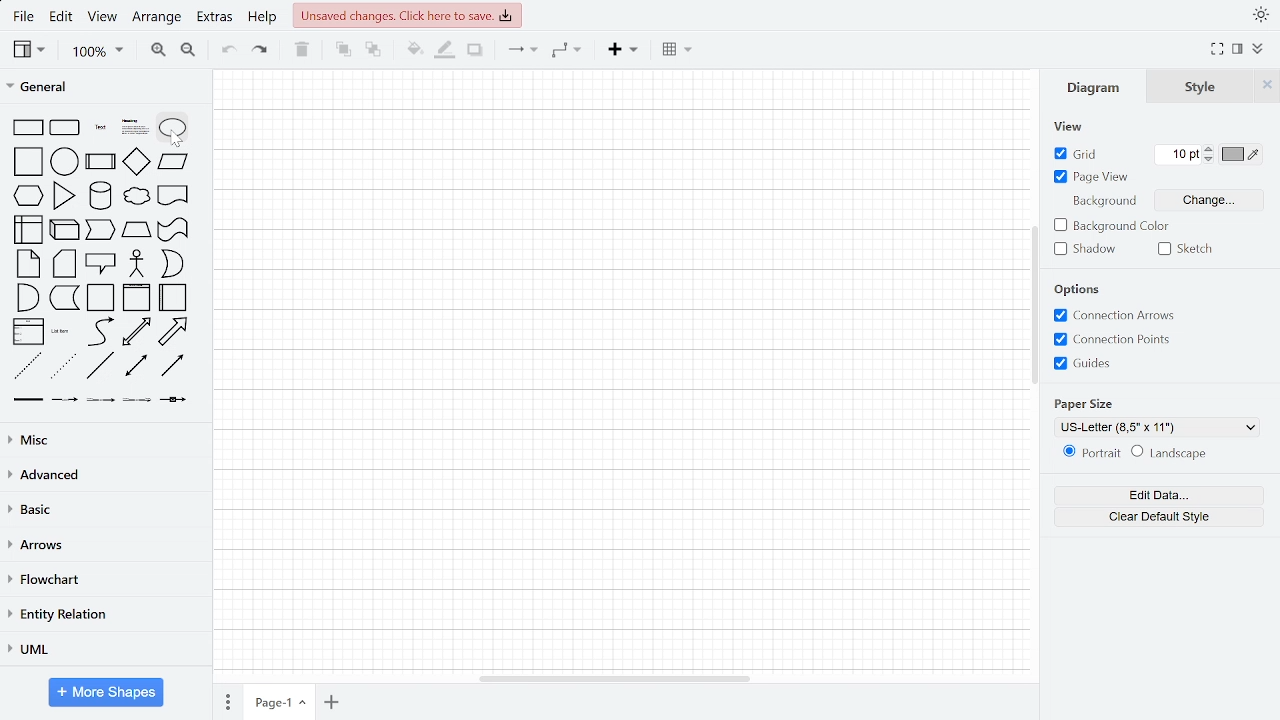  I want to click on connector with label, so click(65, 401).